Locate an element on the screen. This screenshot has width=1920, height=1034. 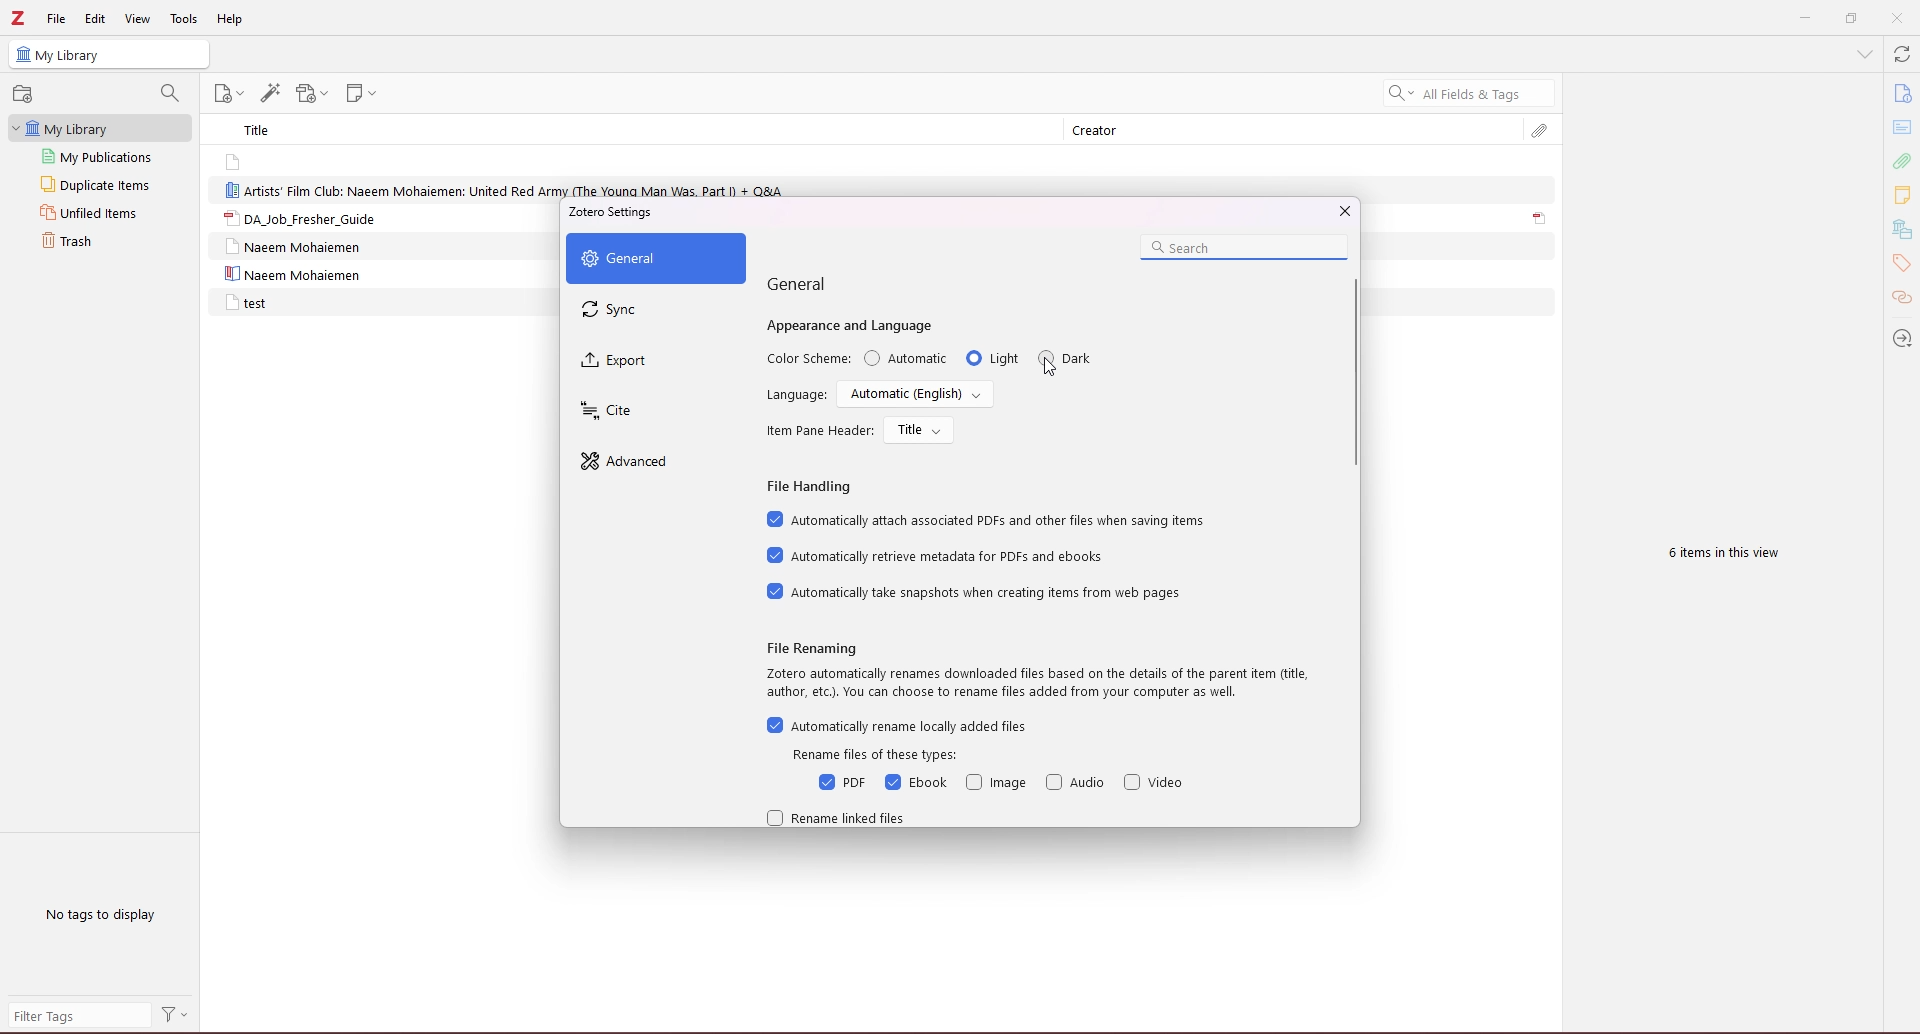
zotero settings is located at coordinates (623, 215).